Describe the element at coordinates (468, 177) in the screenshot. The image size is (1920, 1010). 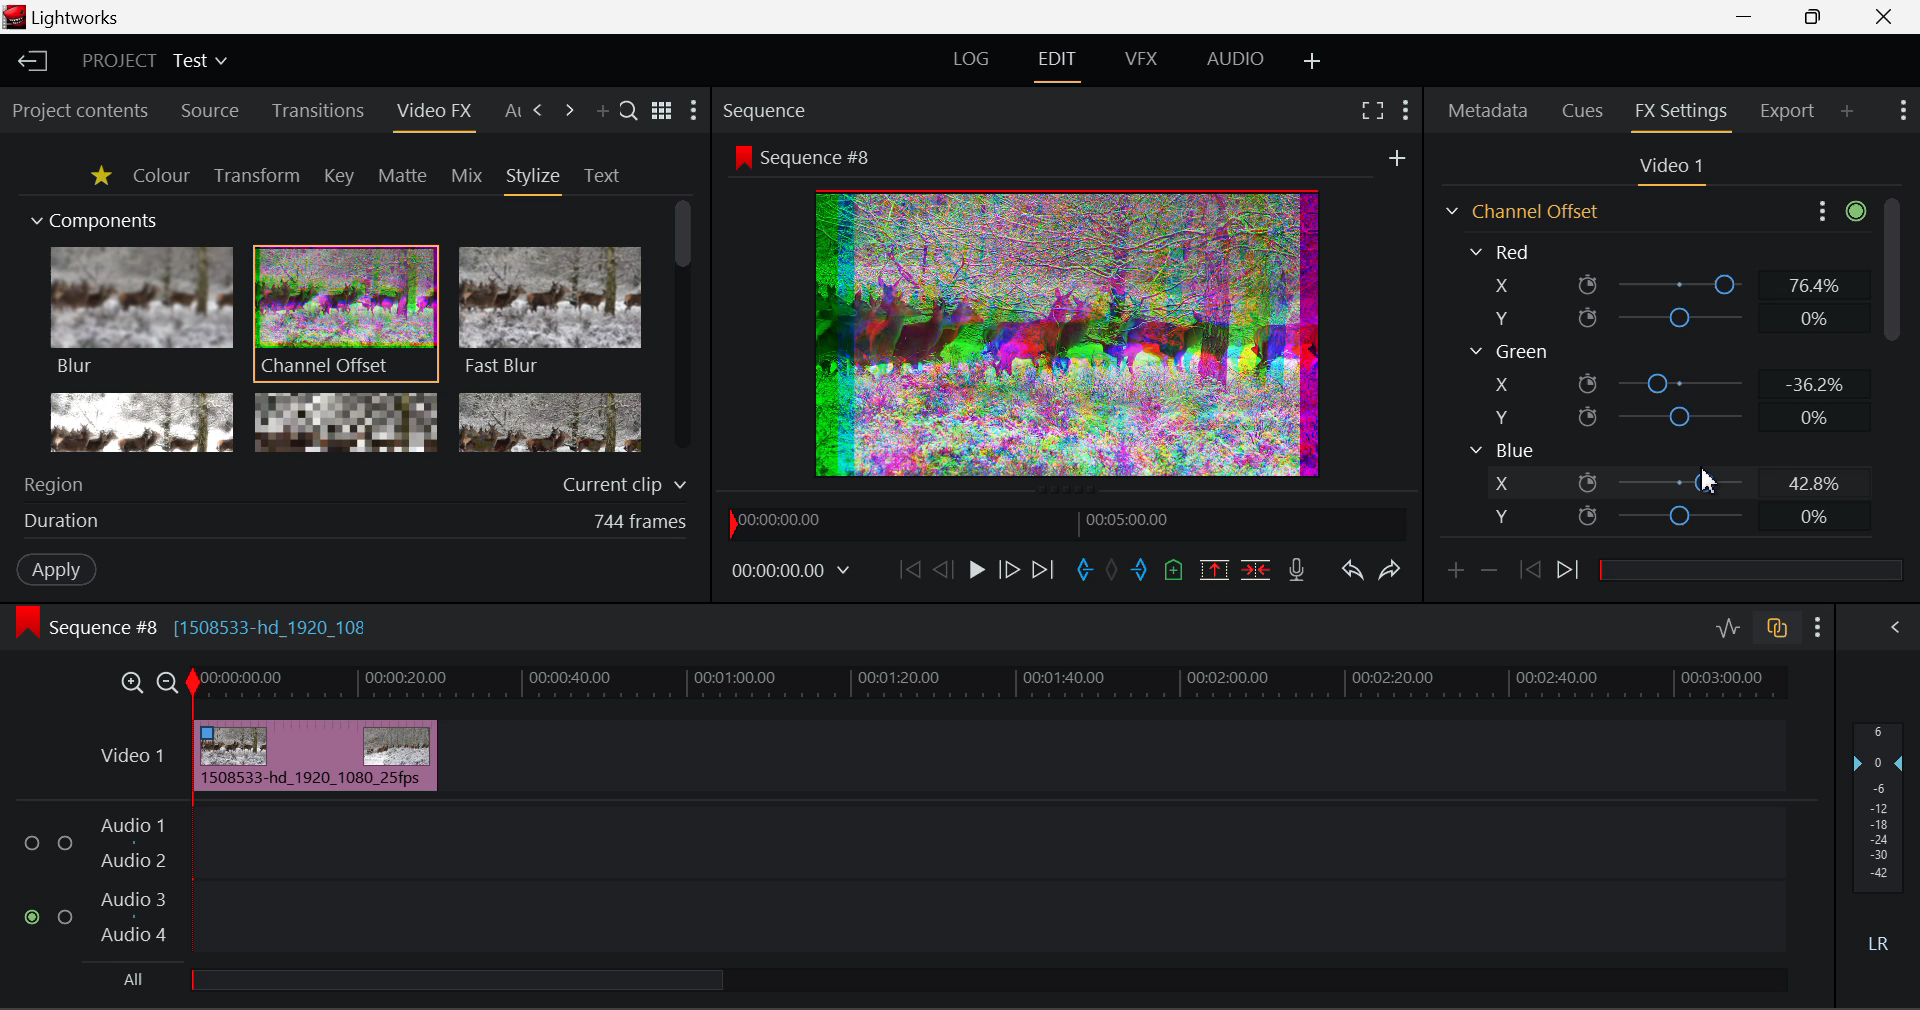
I see `Mix` at that location.